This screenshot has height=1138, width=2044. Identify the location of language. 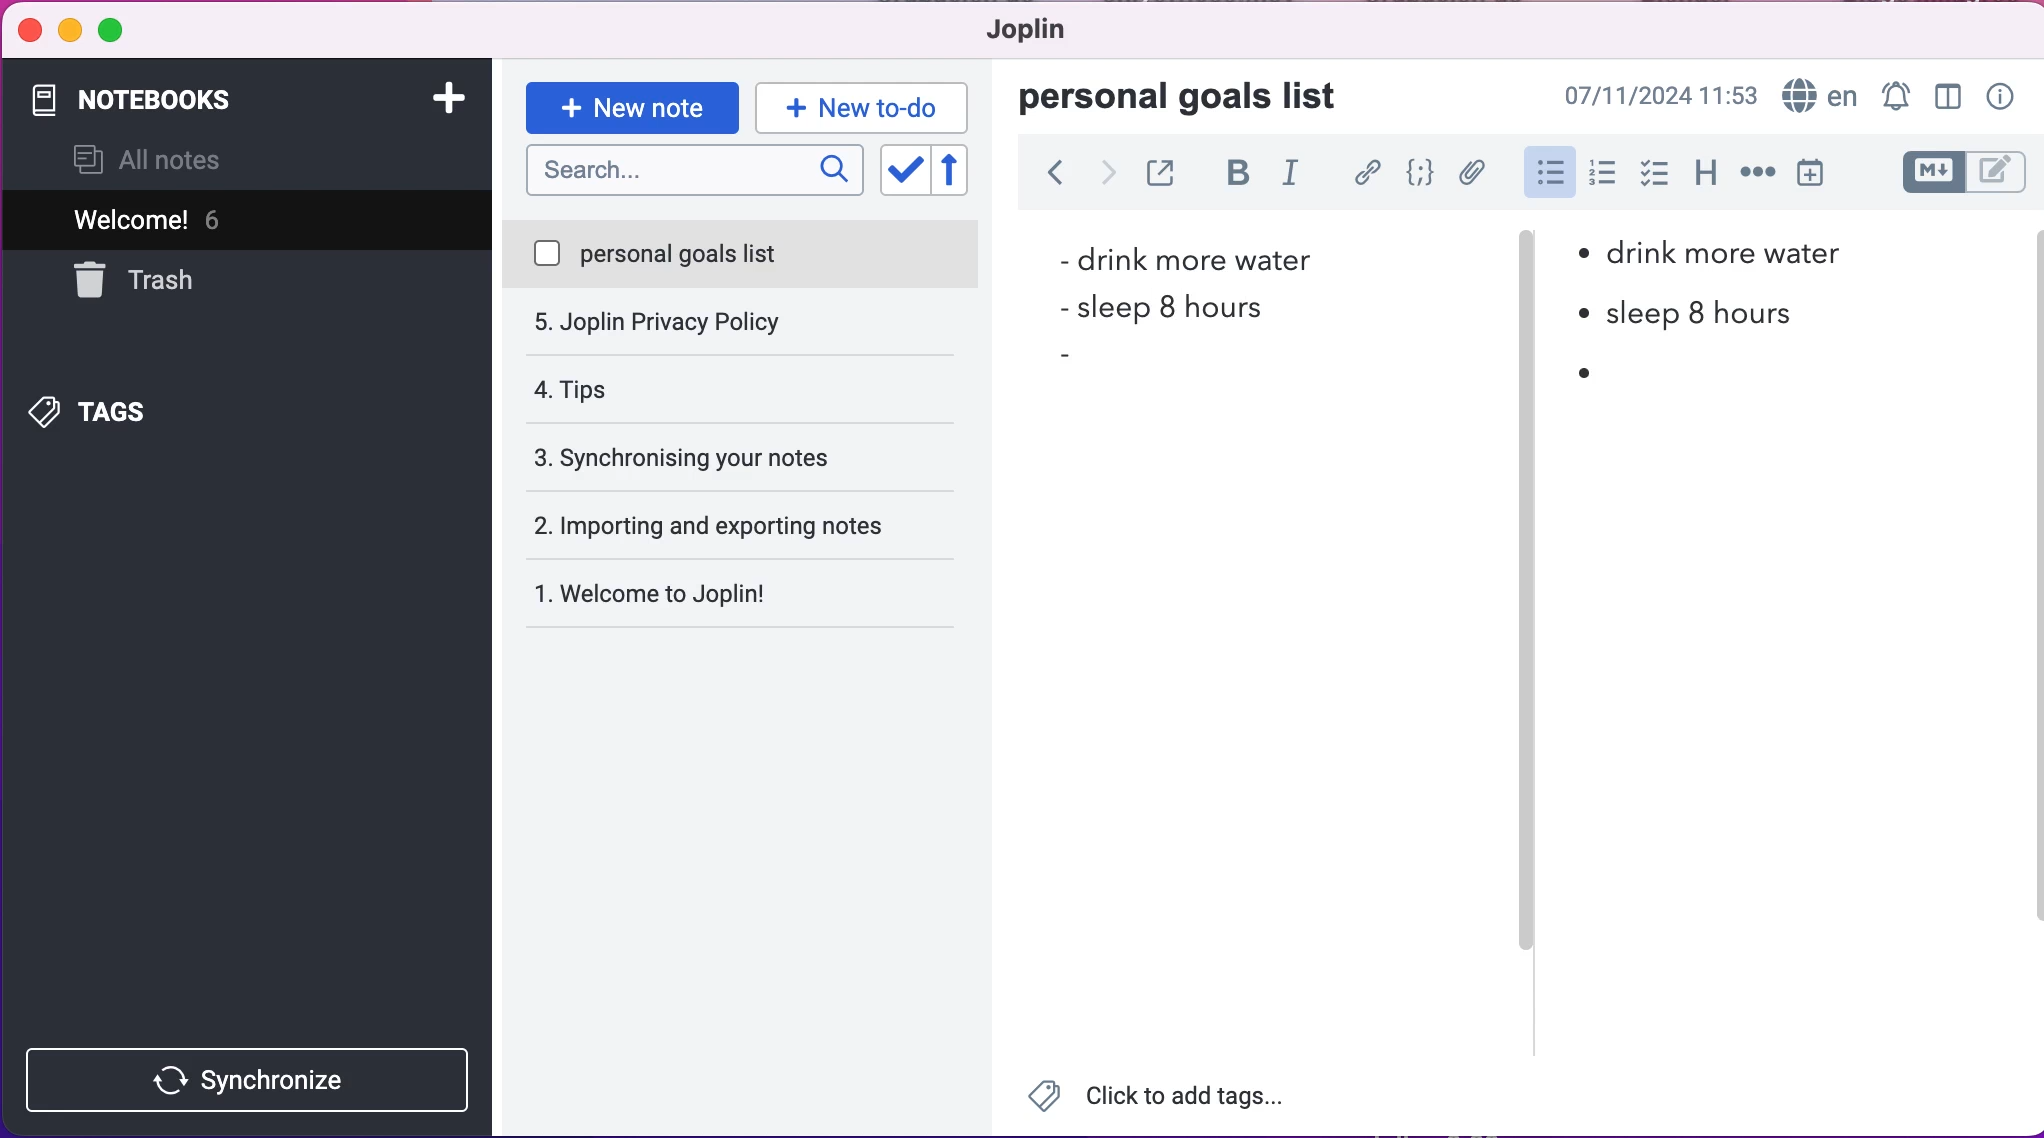
(1818, 93).